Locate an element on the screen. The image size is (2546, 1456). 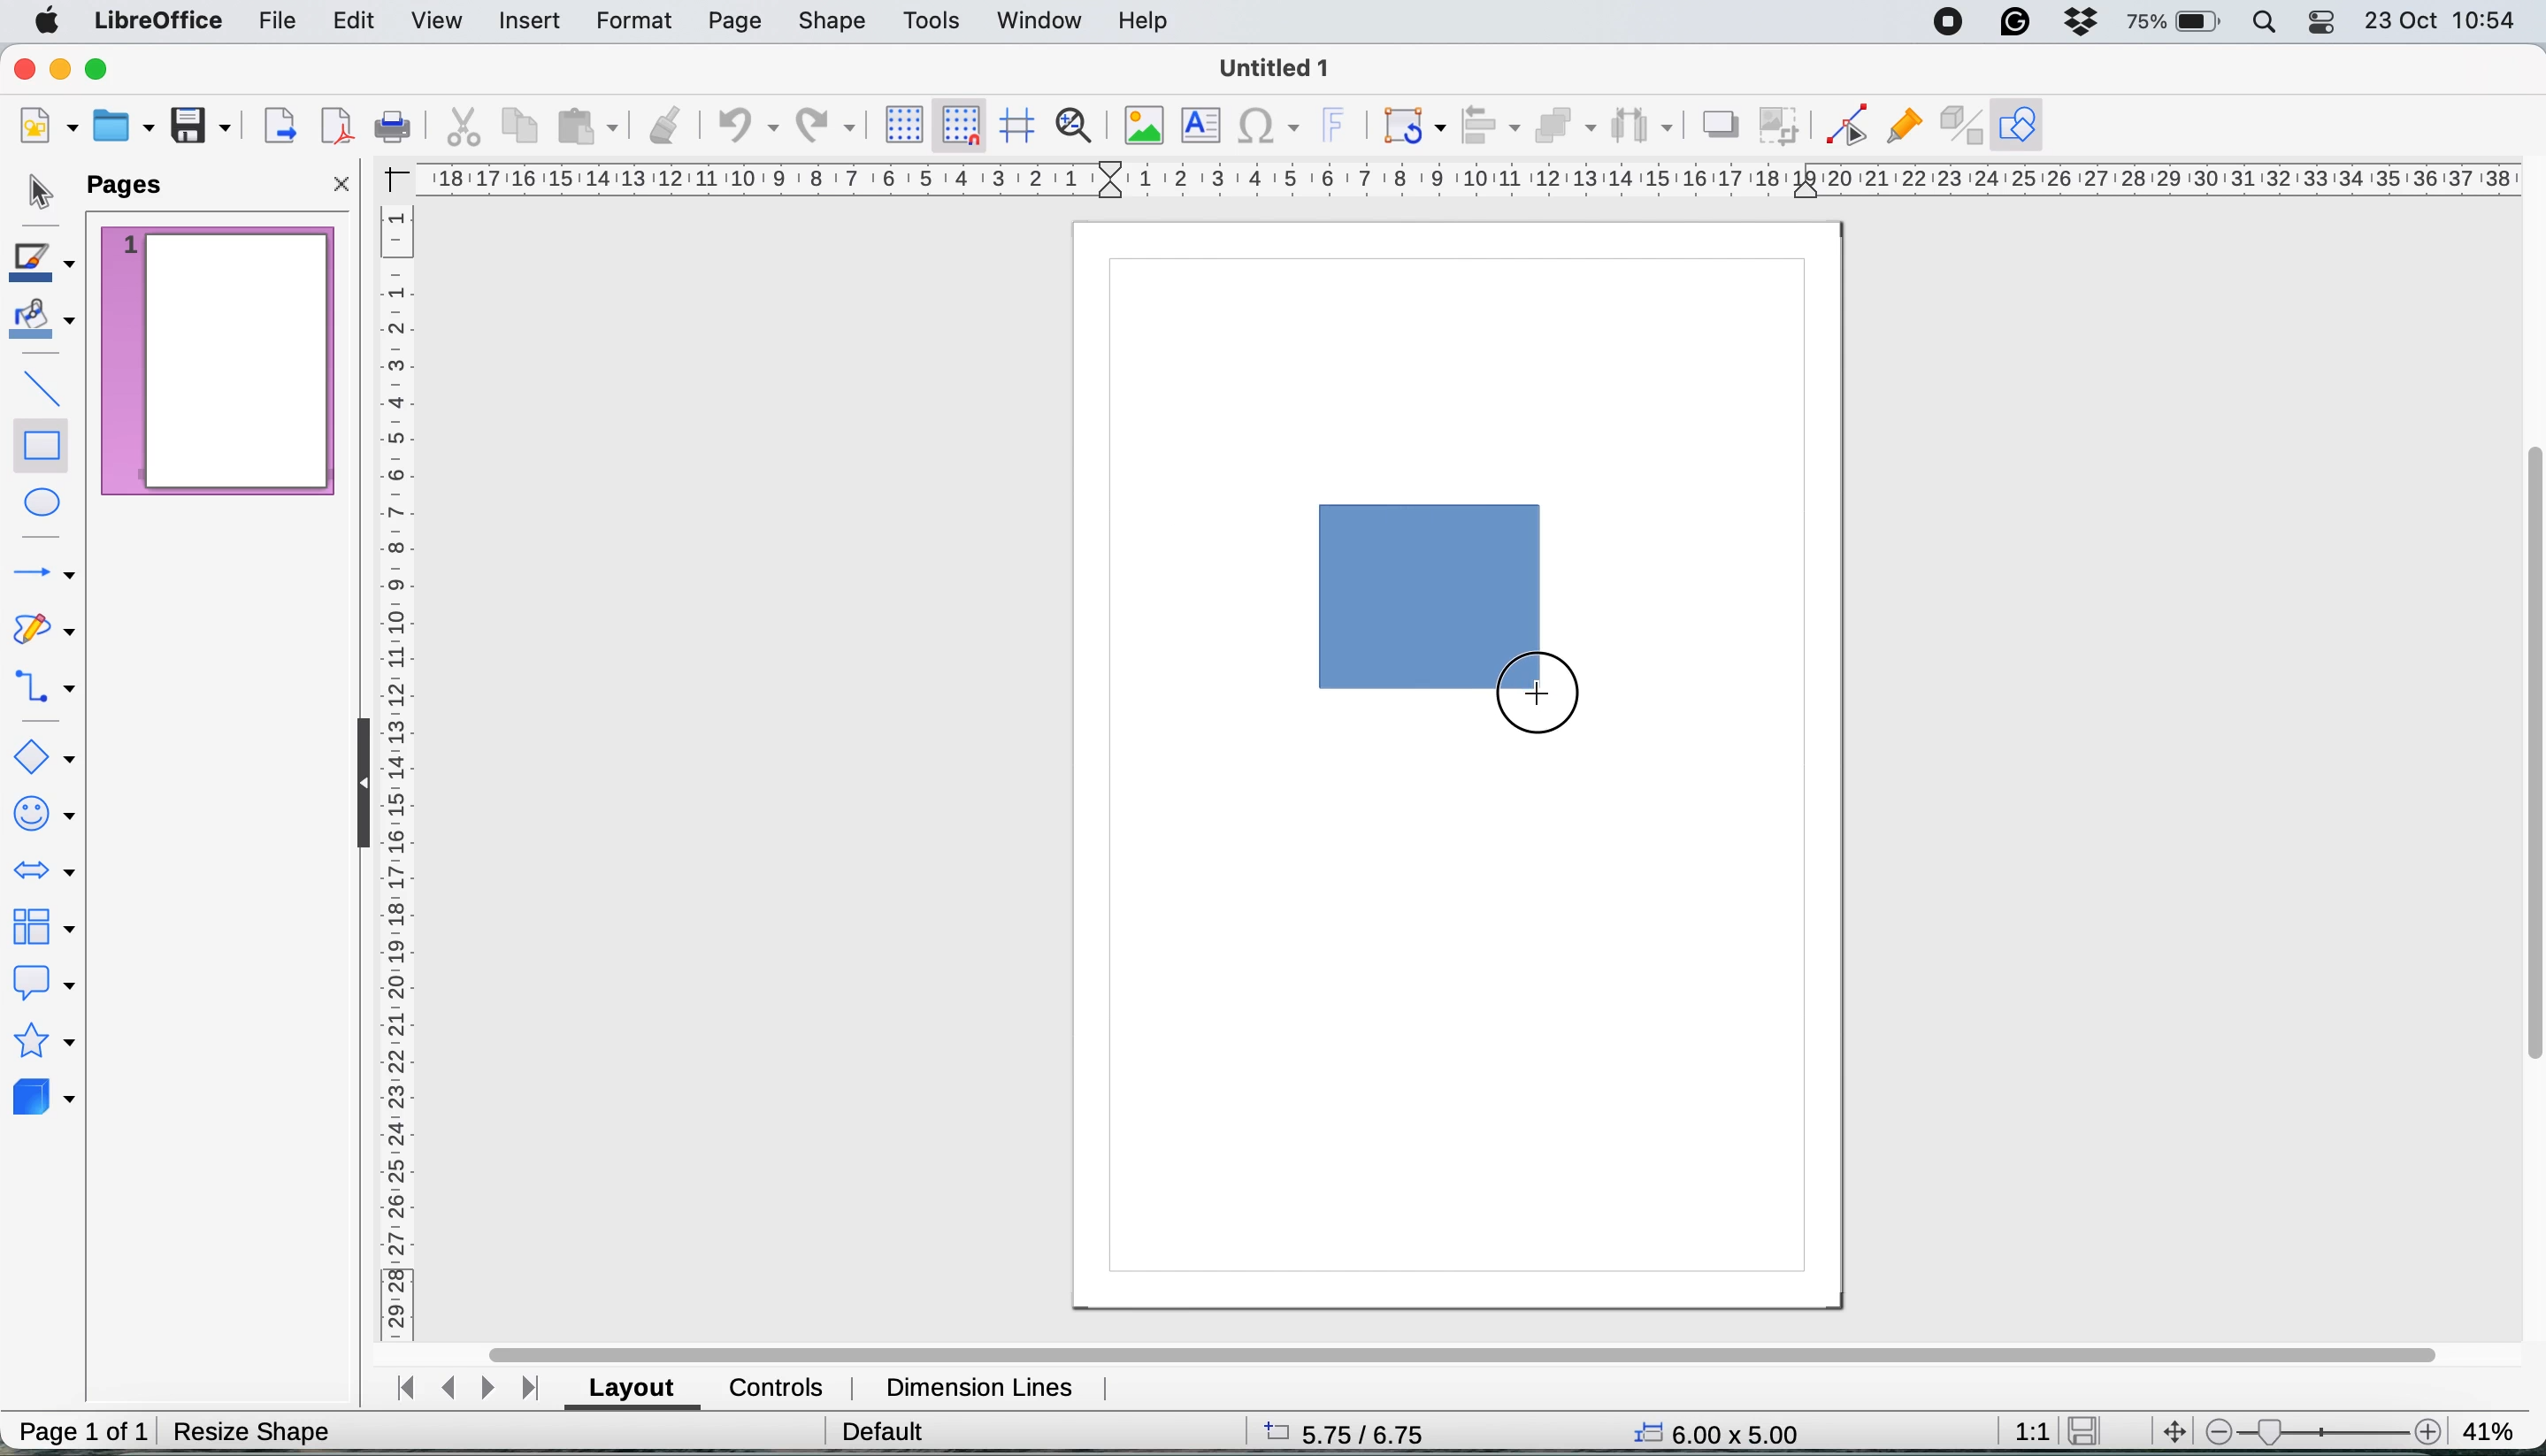
1:1 is located at coordinates (2029, 1428).